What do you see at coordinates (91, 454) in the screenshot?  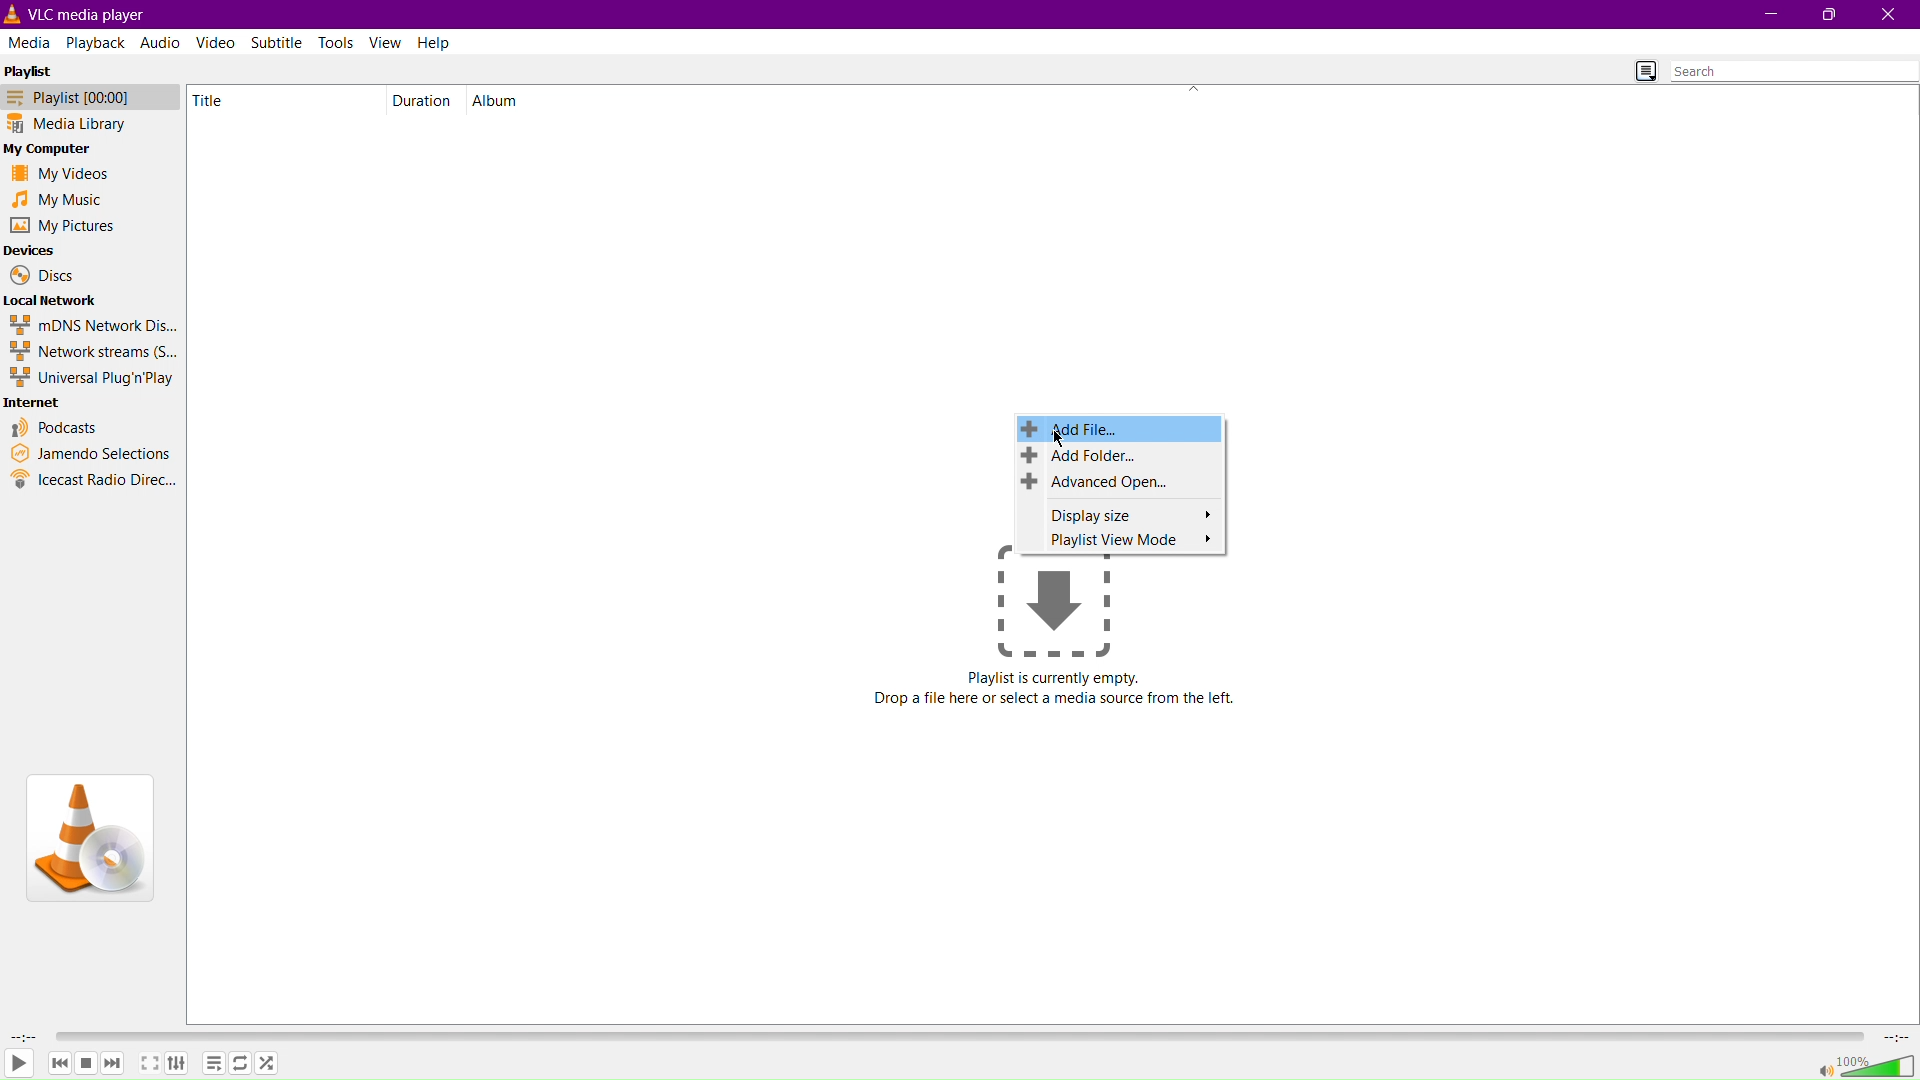 I see `Jamendo Selections` at bounding box center [91, 454].